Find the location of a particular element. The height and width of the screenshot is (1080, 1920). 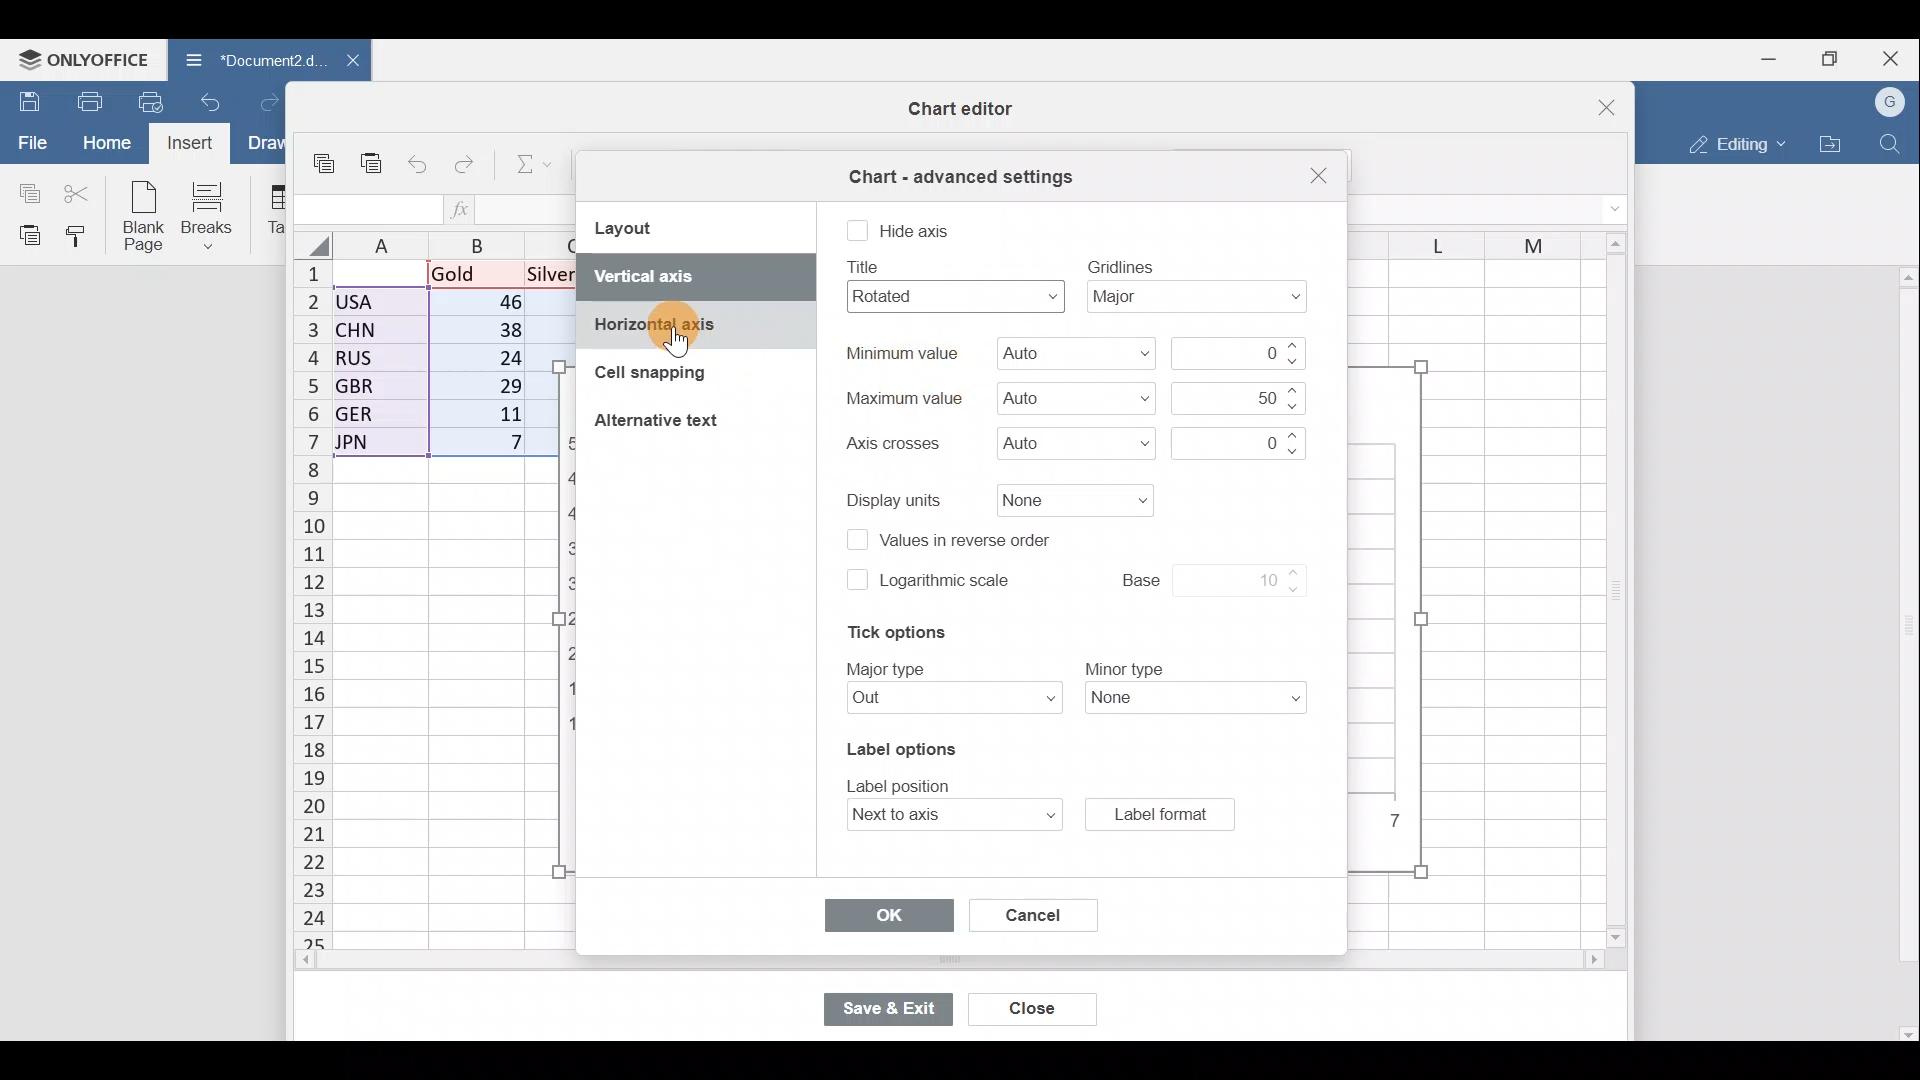

Table is located at coordinates (275, 211).